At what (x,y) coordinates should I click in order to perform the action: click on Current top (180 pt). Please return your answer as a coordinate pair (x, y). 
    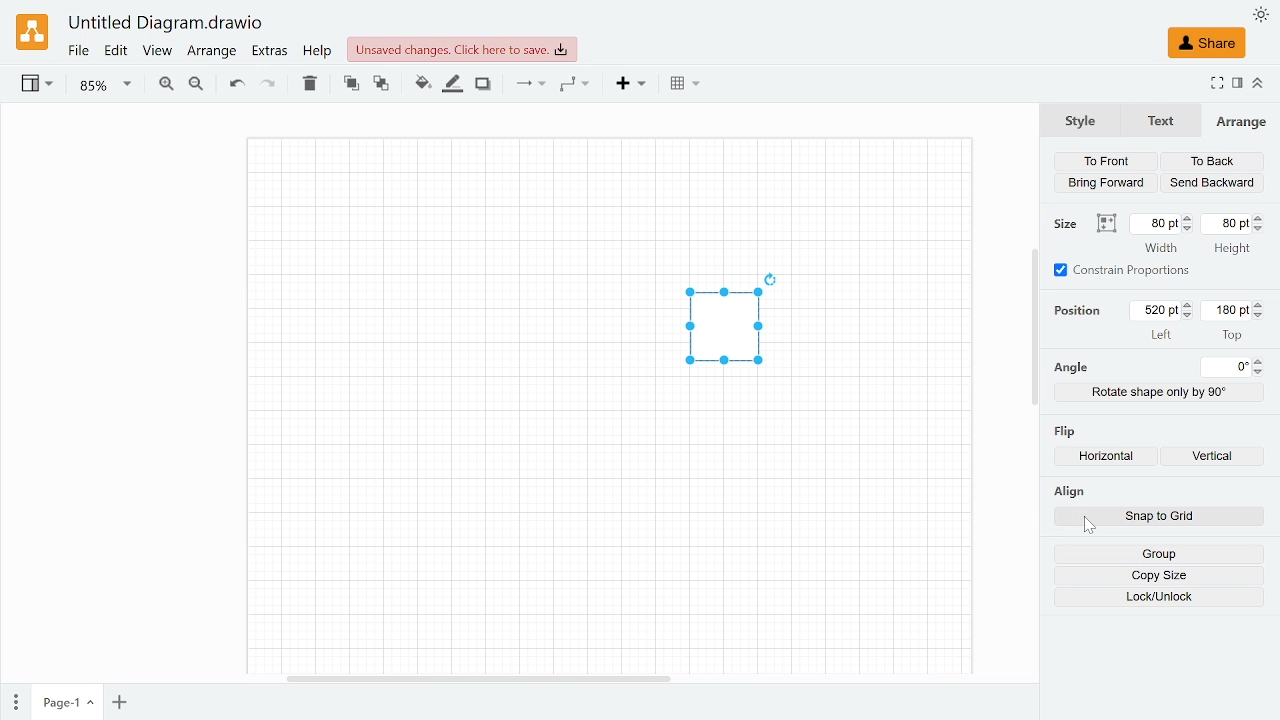
    Looking at the image, I should click on (1225, 310).